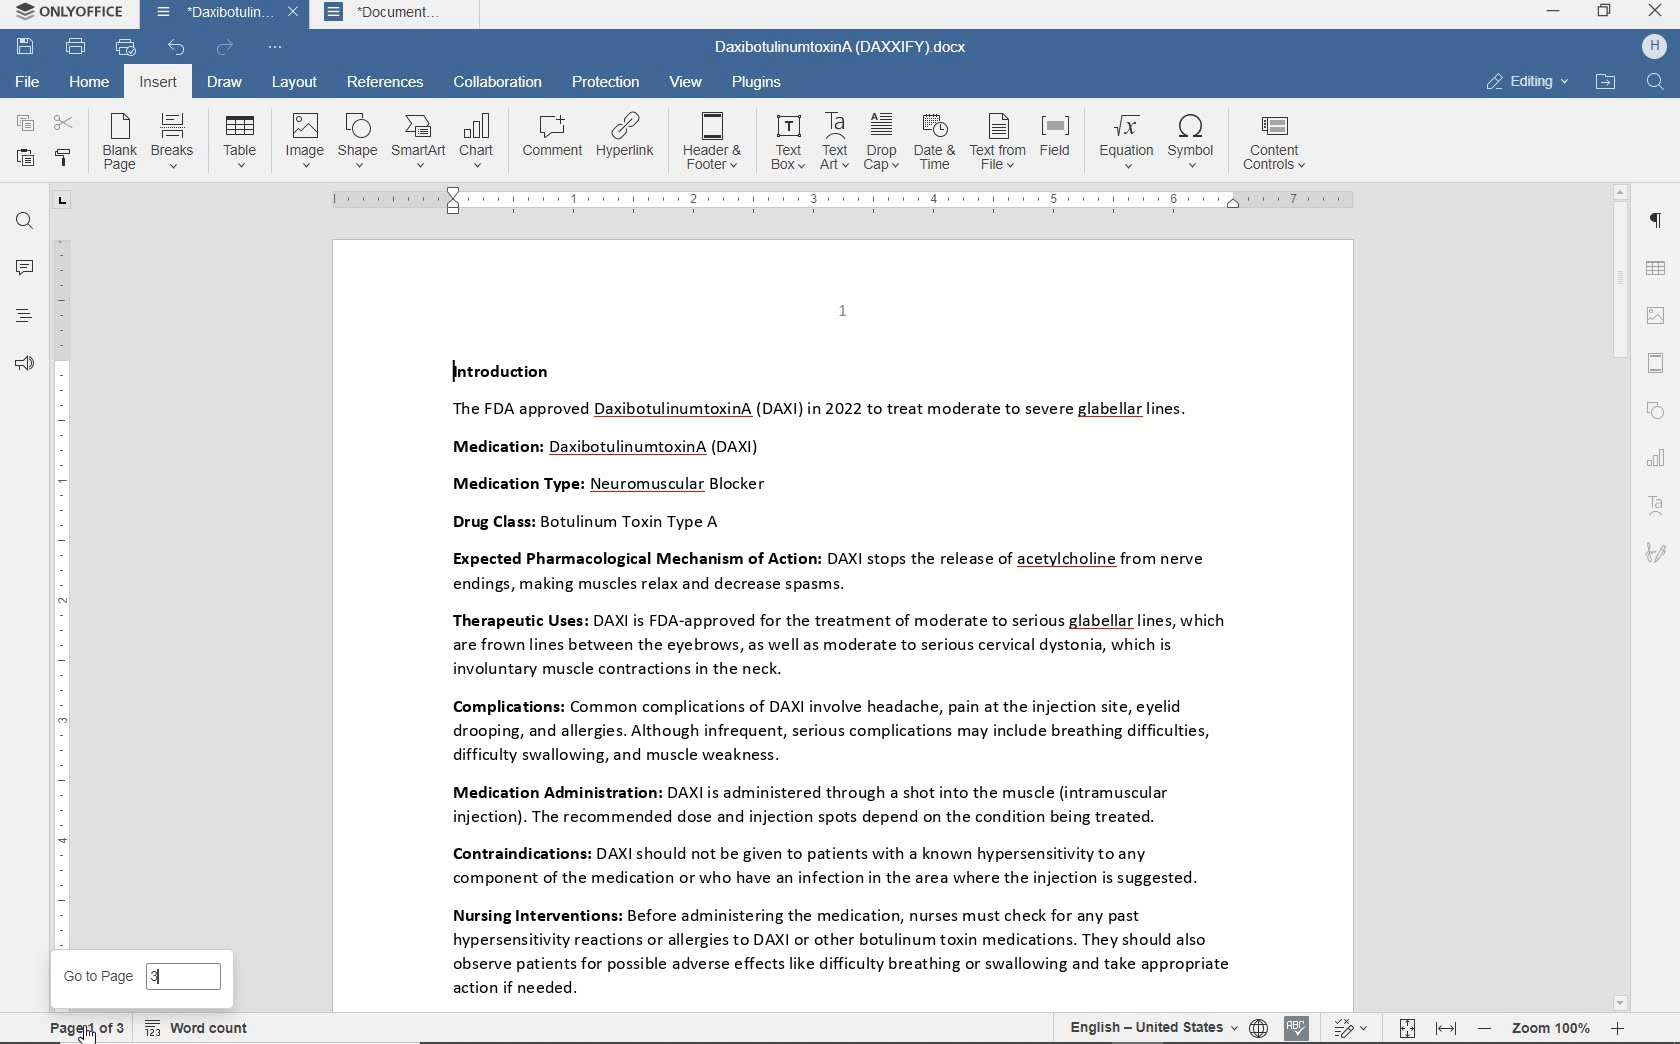 The width and height of the screenshot is (1680, 1044). I want to click on 3, so click(187, 978).